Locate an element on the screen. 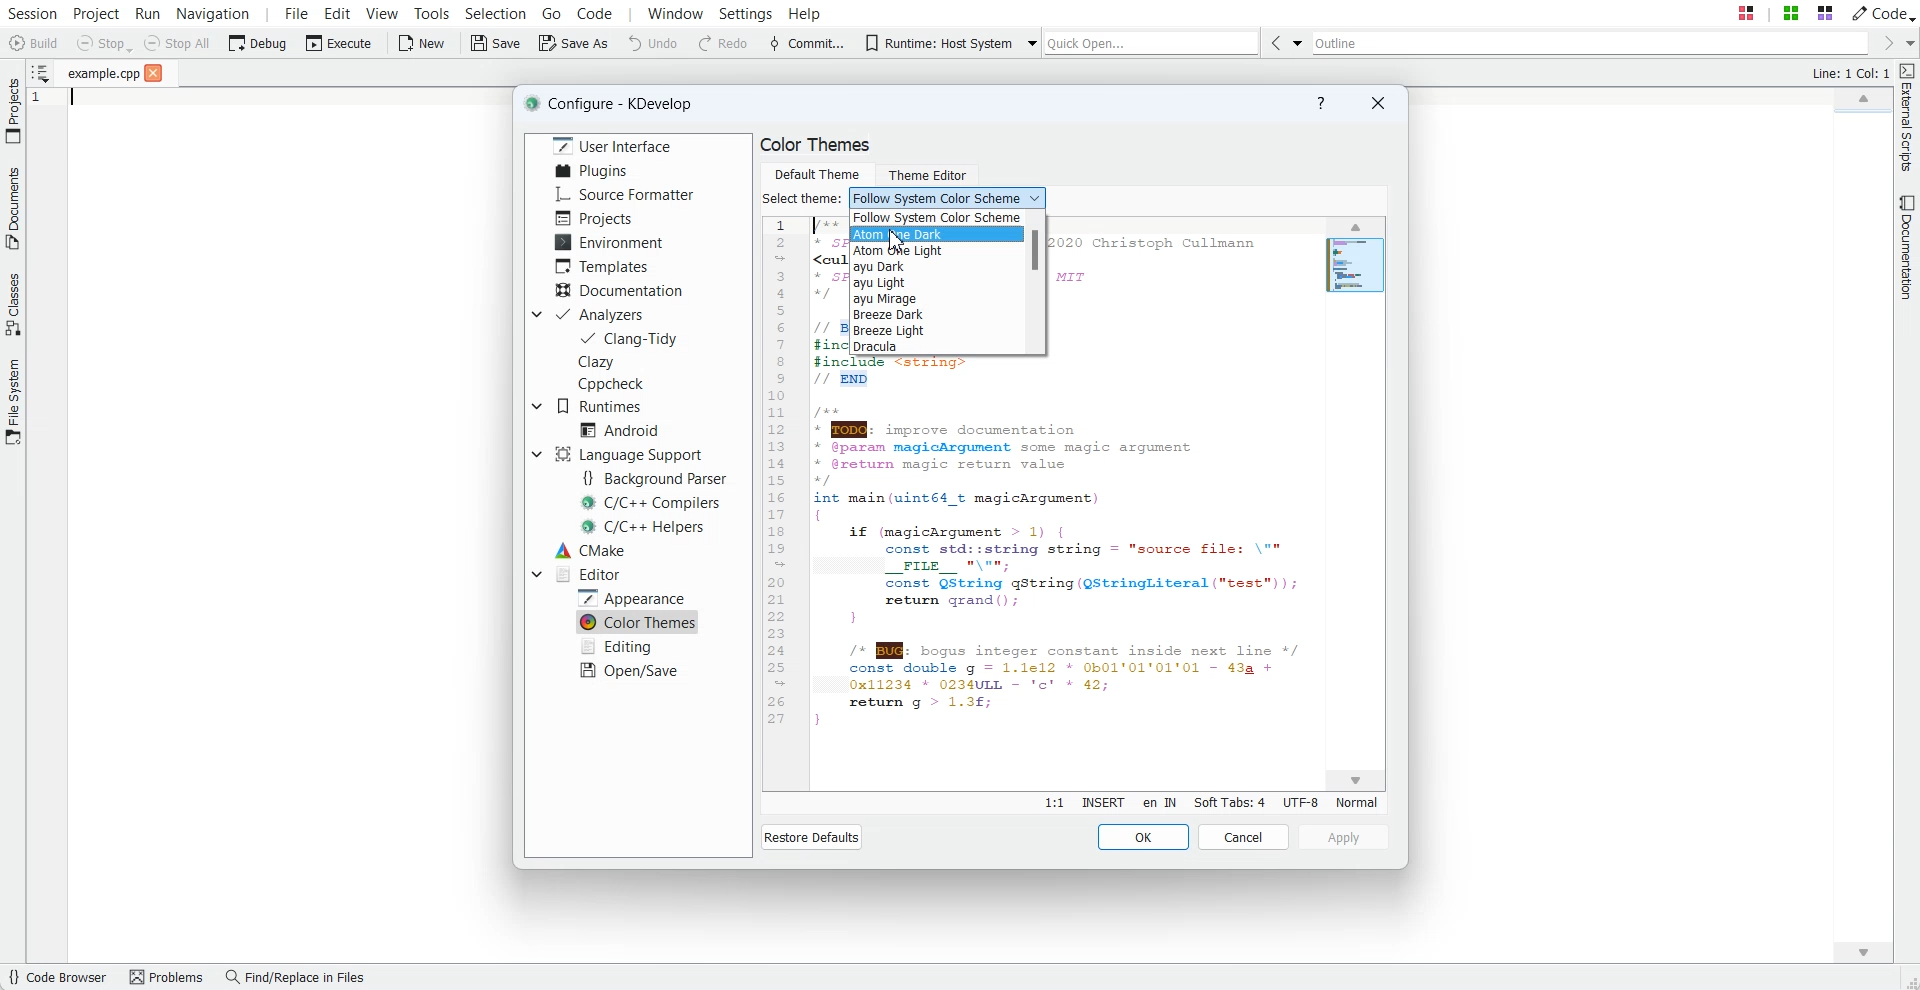 The width and height of the screenshot is (1920, 990). Theme Editor is located at coordinates (926, 172).